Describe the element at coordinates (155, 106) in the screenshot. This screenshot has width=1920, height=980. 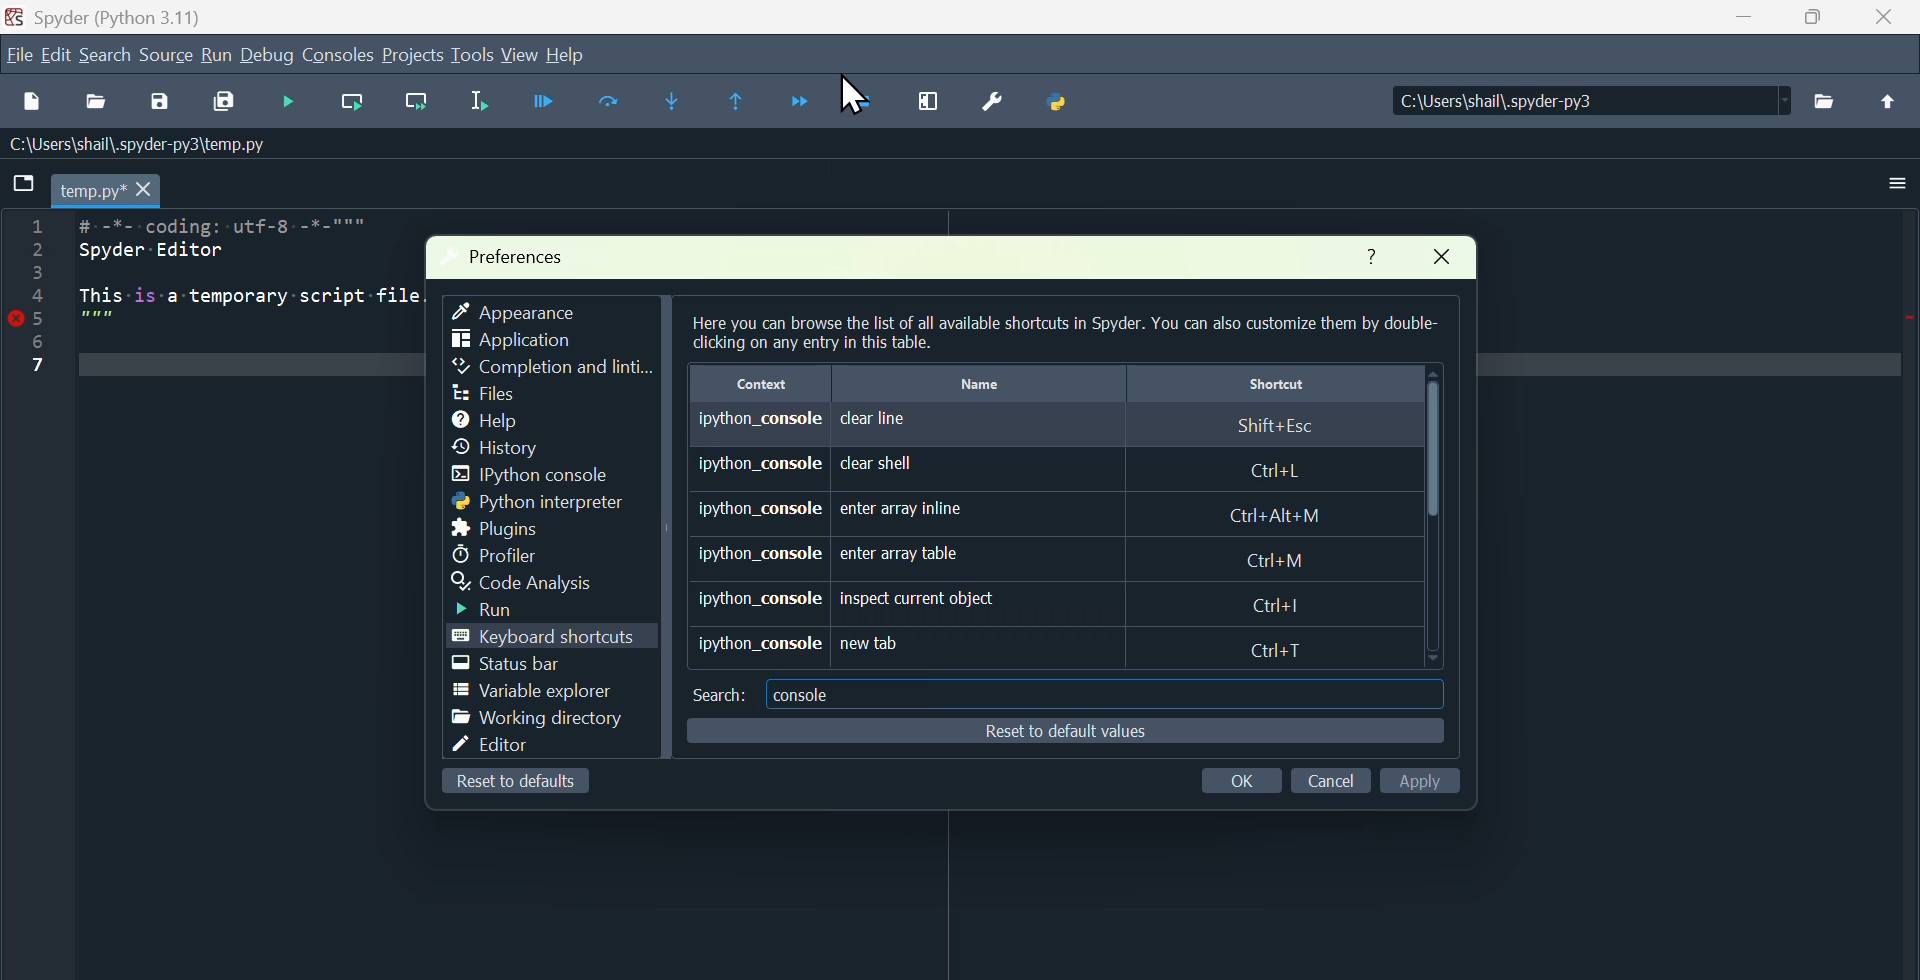
I see `Save as` at that location.